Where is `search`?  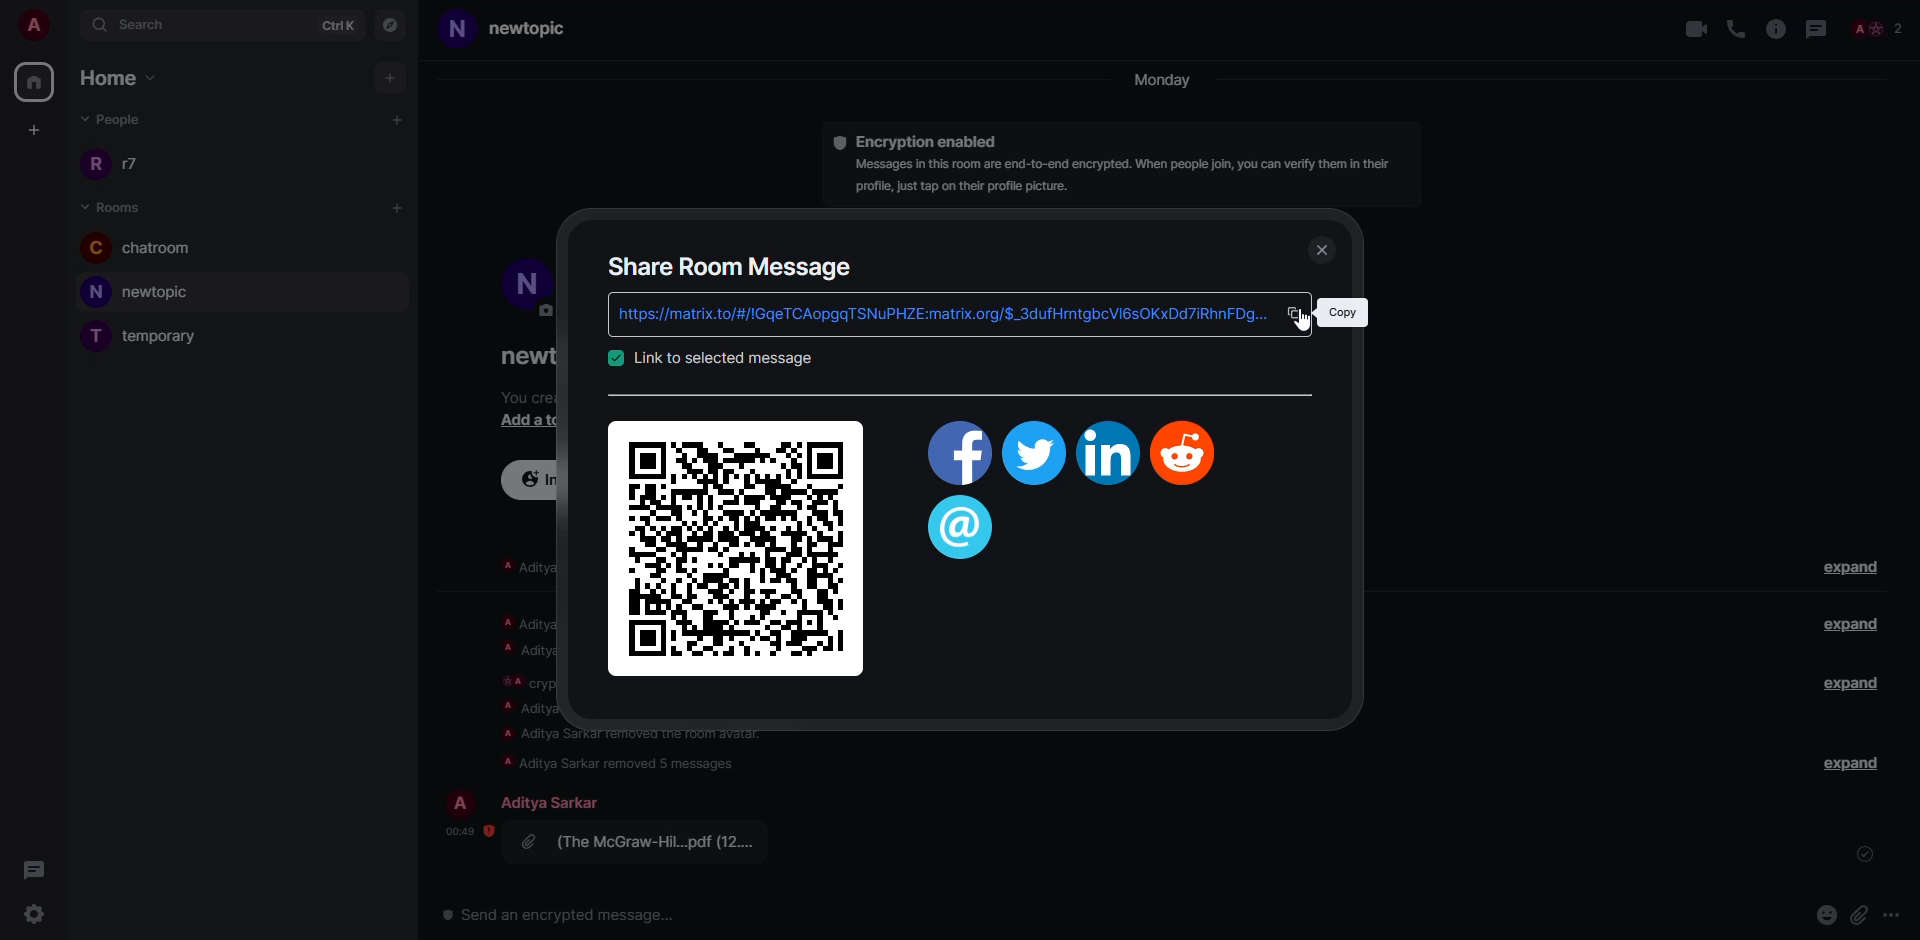 search is located at coordinates (134, 23).